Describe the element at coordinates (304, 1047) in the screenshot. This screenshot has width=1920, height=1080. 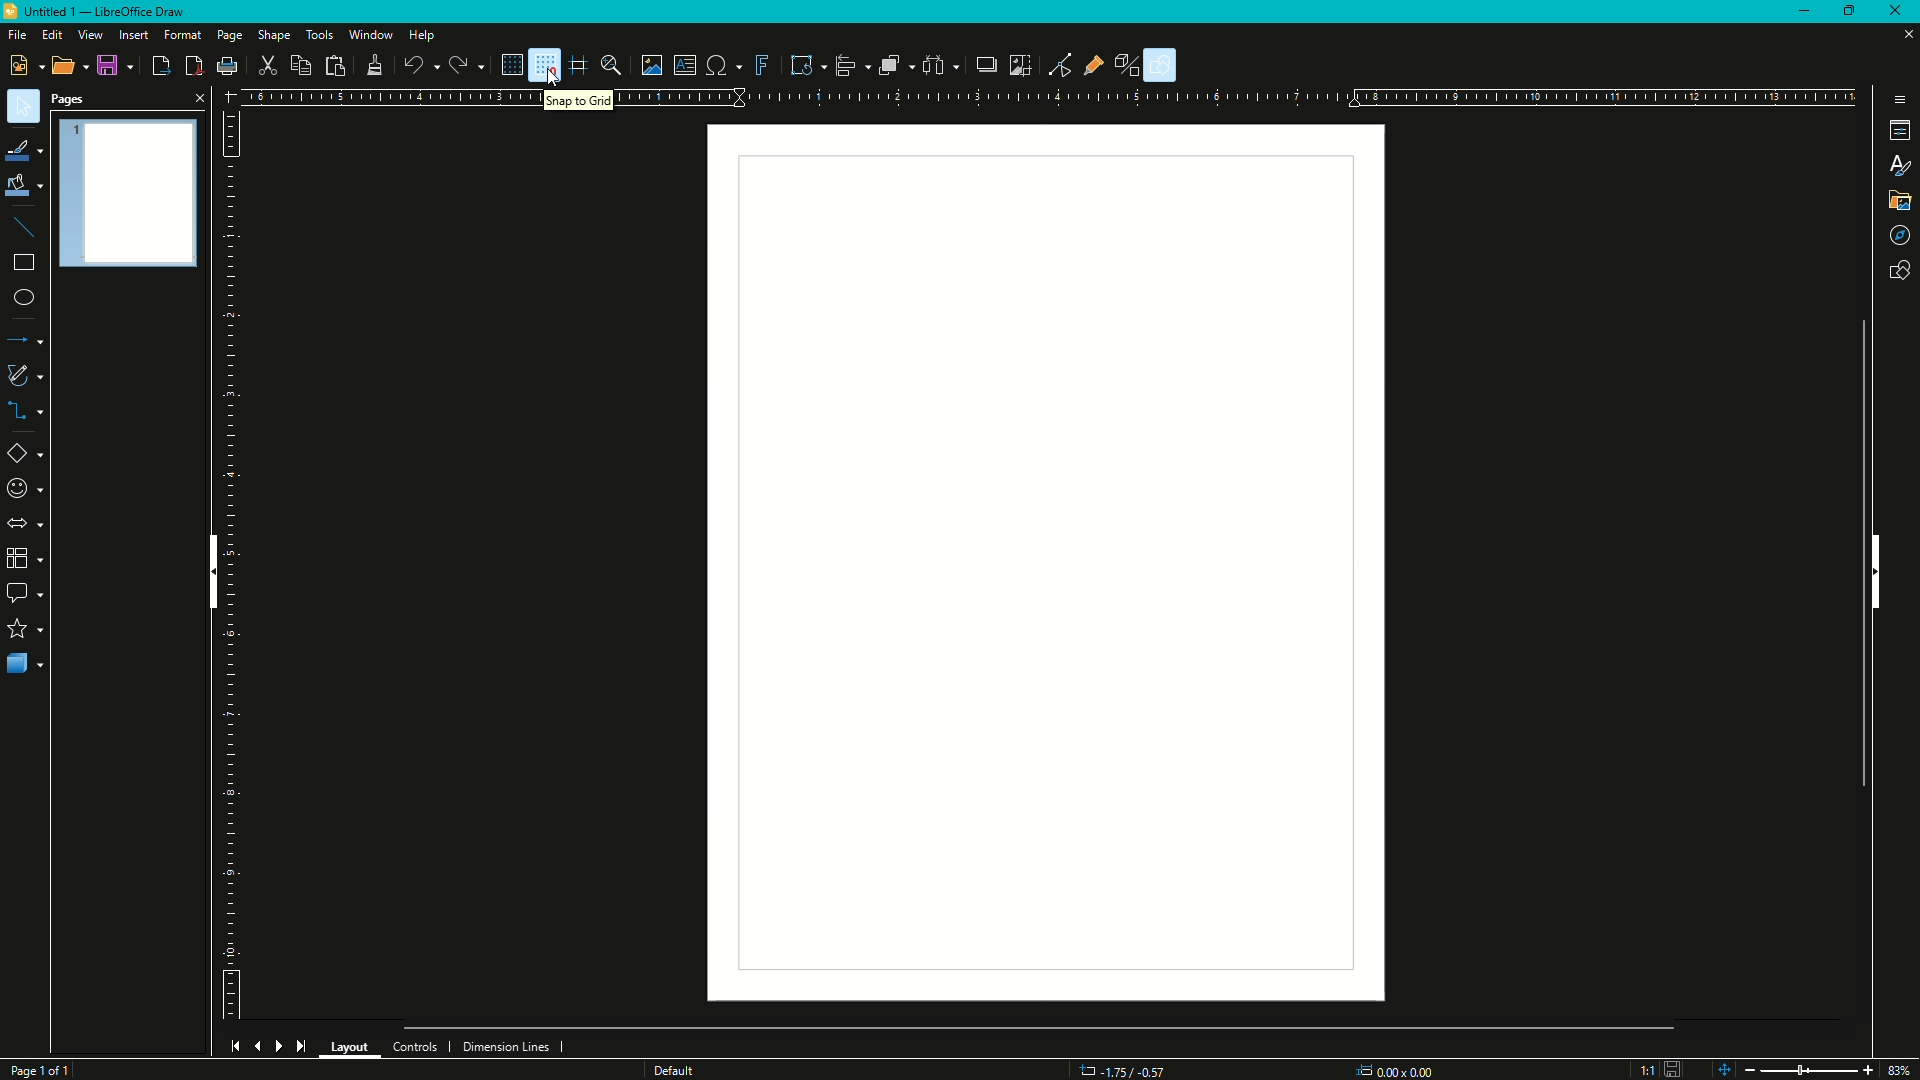
I see `Last page` at that location.